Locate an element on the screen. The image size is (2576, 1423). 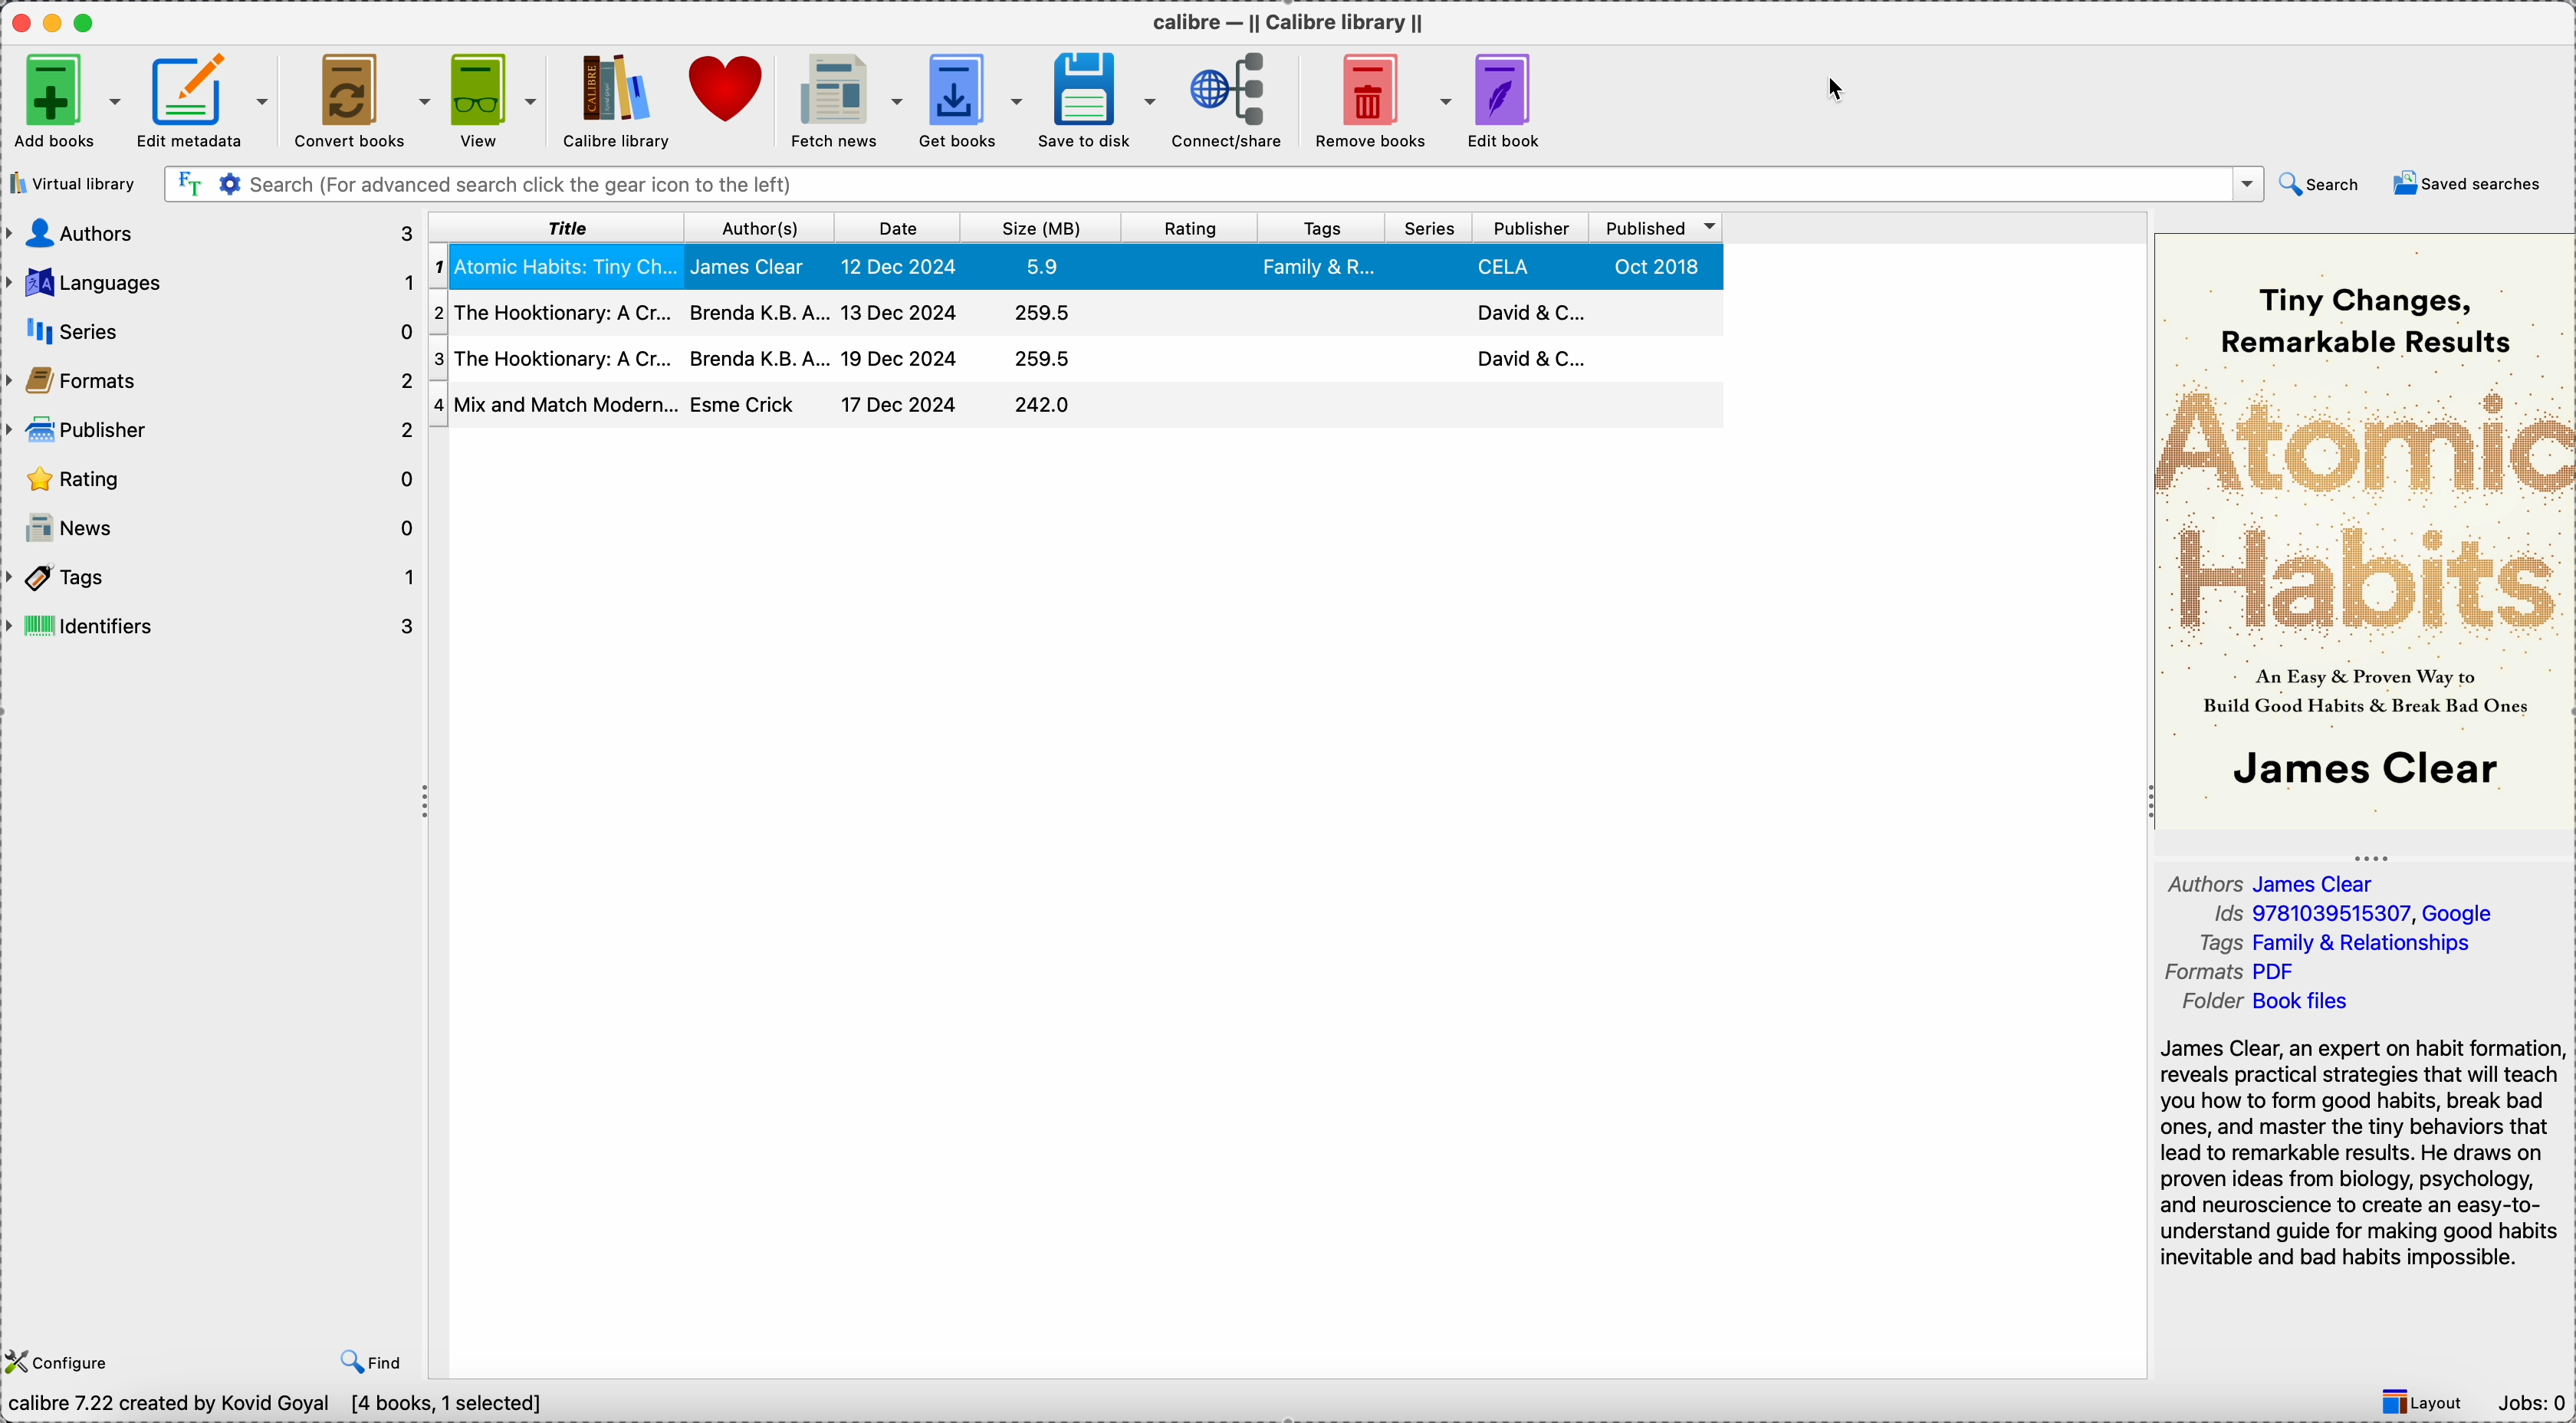
Jobs: 0 is located at coordinates (2533, 1404).